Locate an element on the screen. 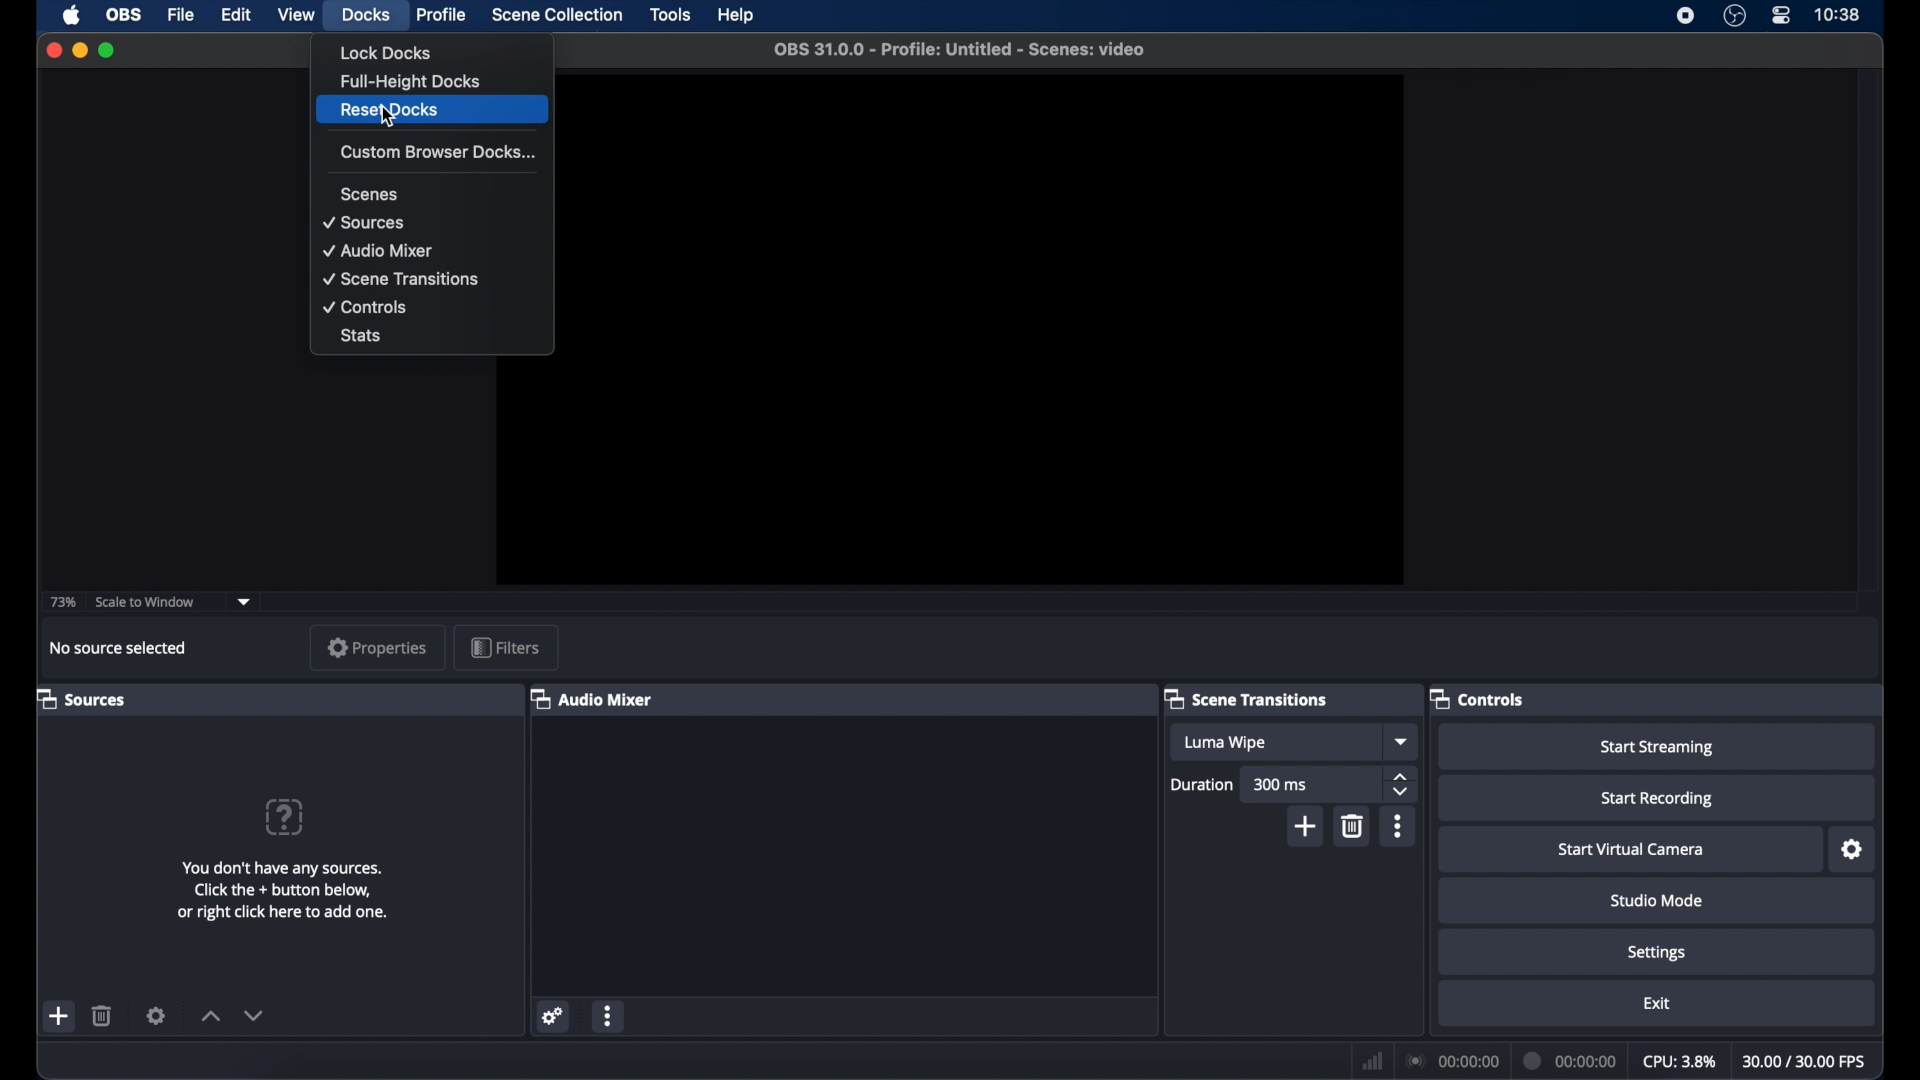  docks is located at coordinates (366, 16).